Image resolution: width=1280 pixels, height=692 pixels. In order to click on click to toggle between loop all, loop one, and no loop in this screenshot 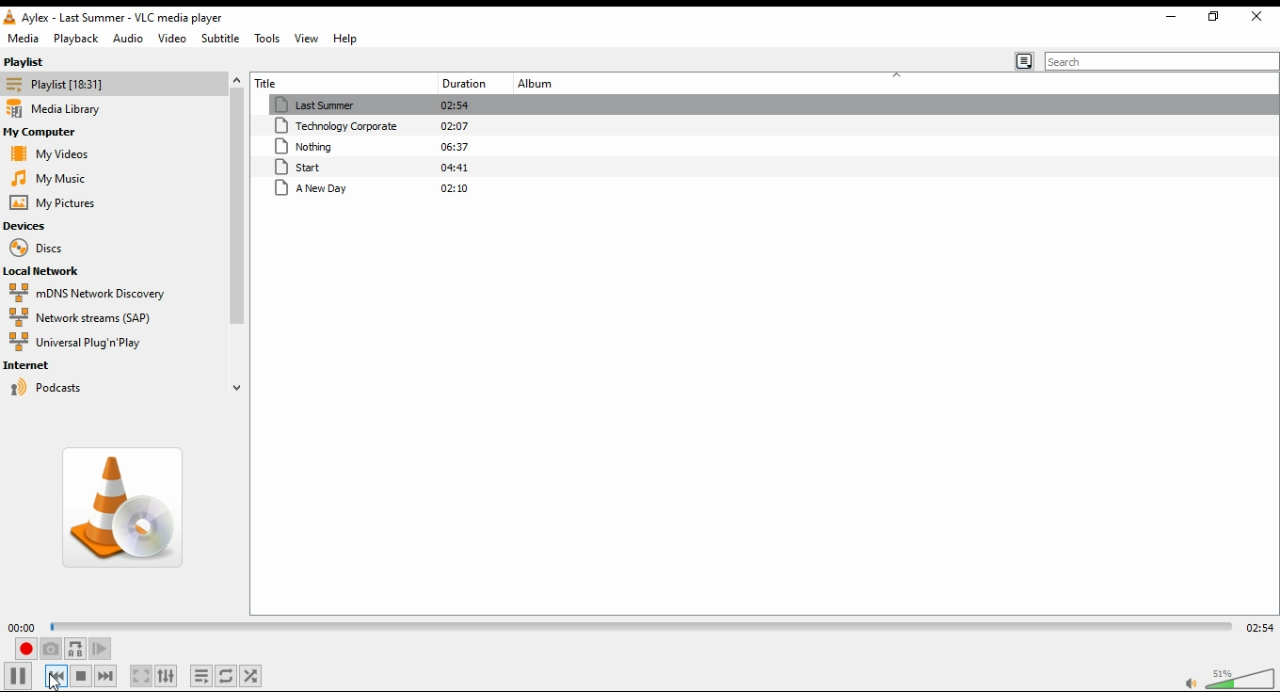, I will do `click(225, 677)`.